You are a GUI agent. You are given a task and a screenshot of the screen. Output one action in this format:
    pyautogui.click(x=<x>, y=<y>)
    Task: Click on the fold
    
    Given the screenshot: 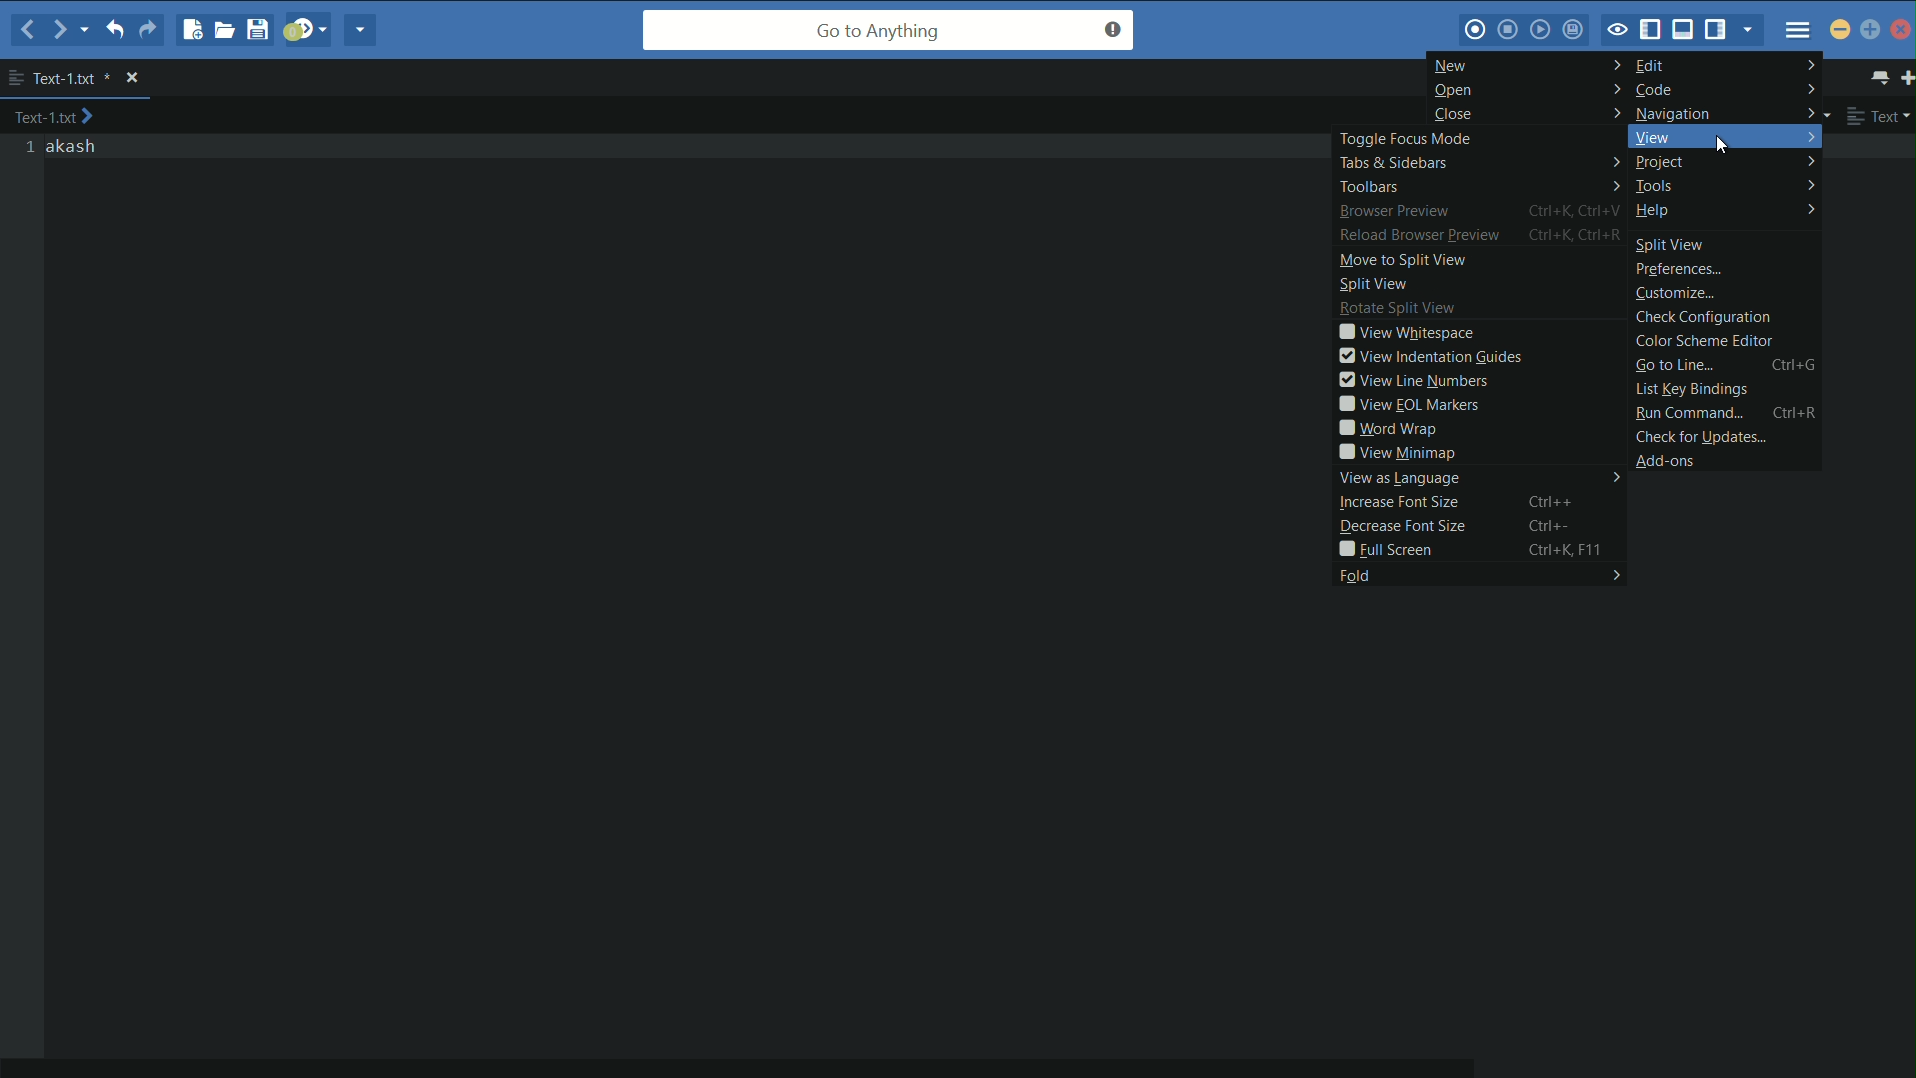 What is the action you would take?
    pyautogui.click(x=1478, y=574)
    